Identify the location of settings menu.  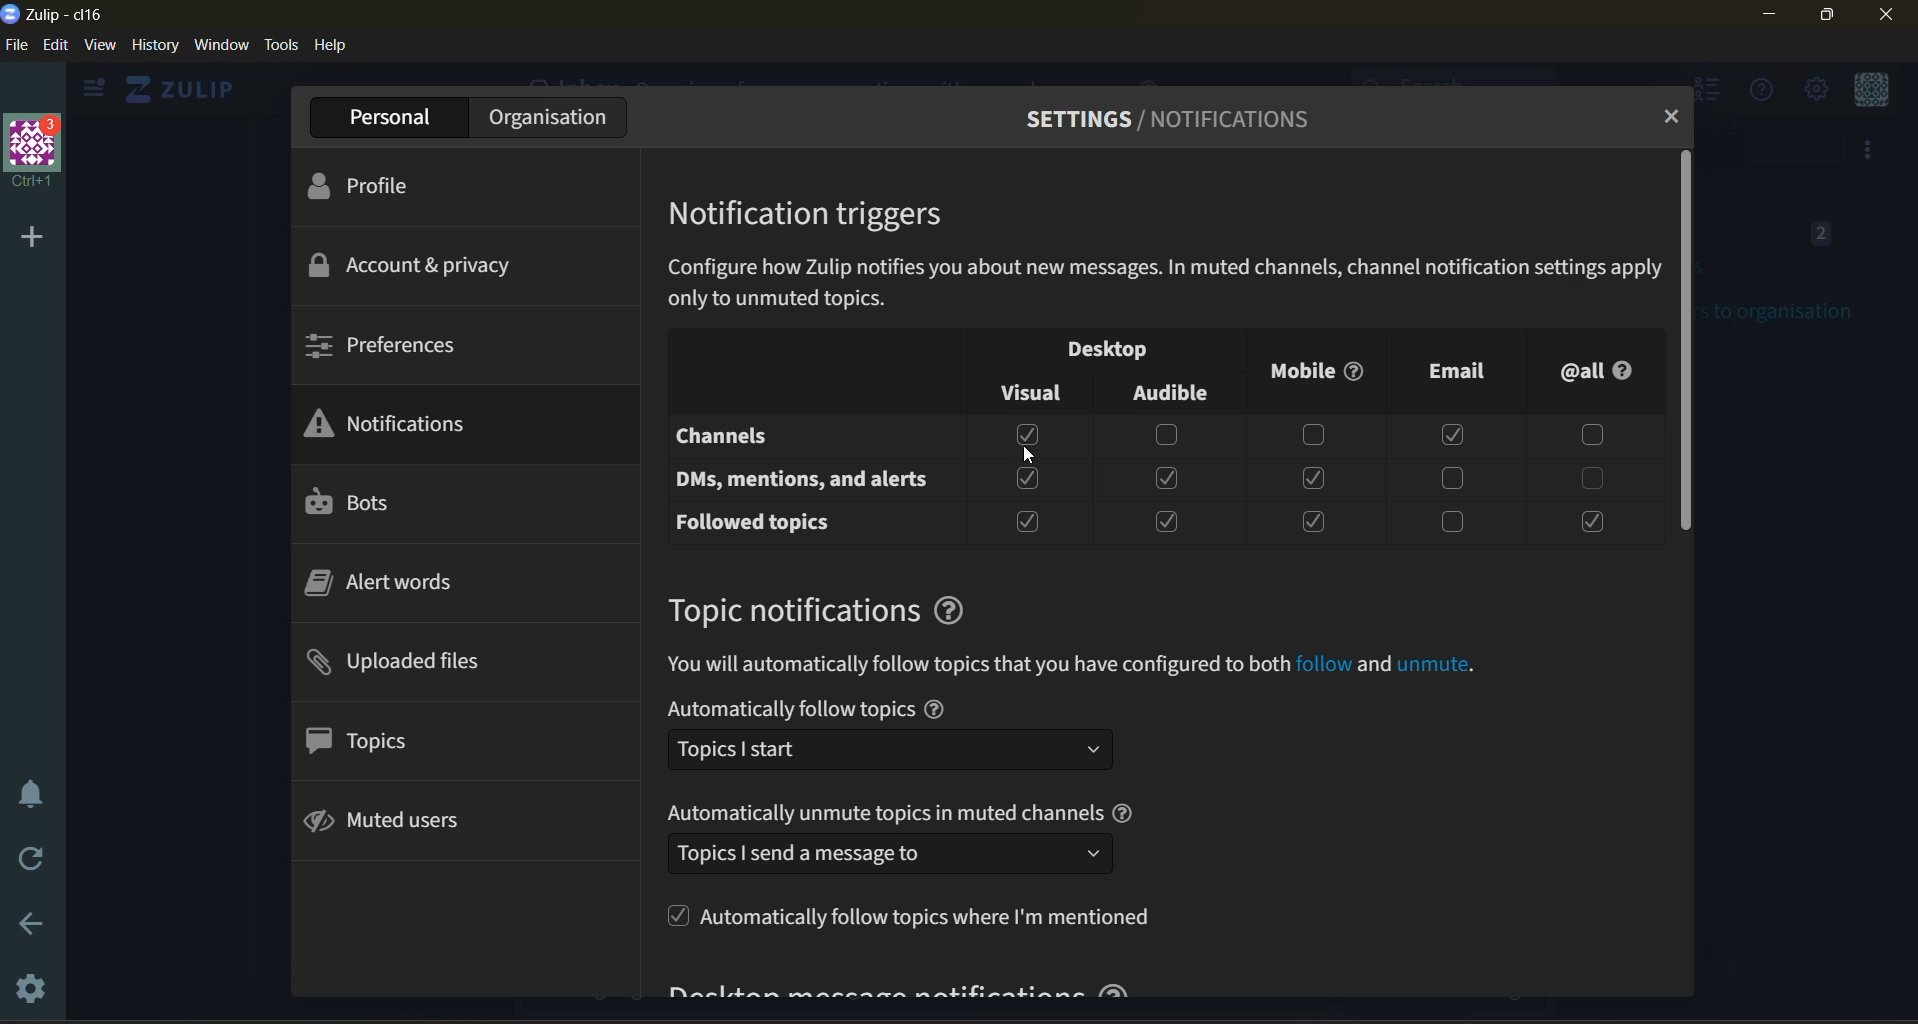
(1816, 90).